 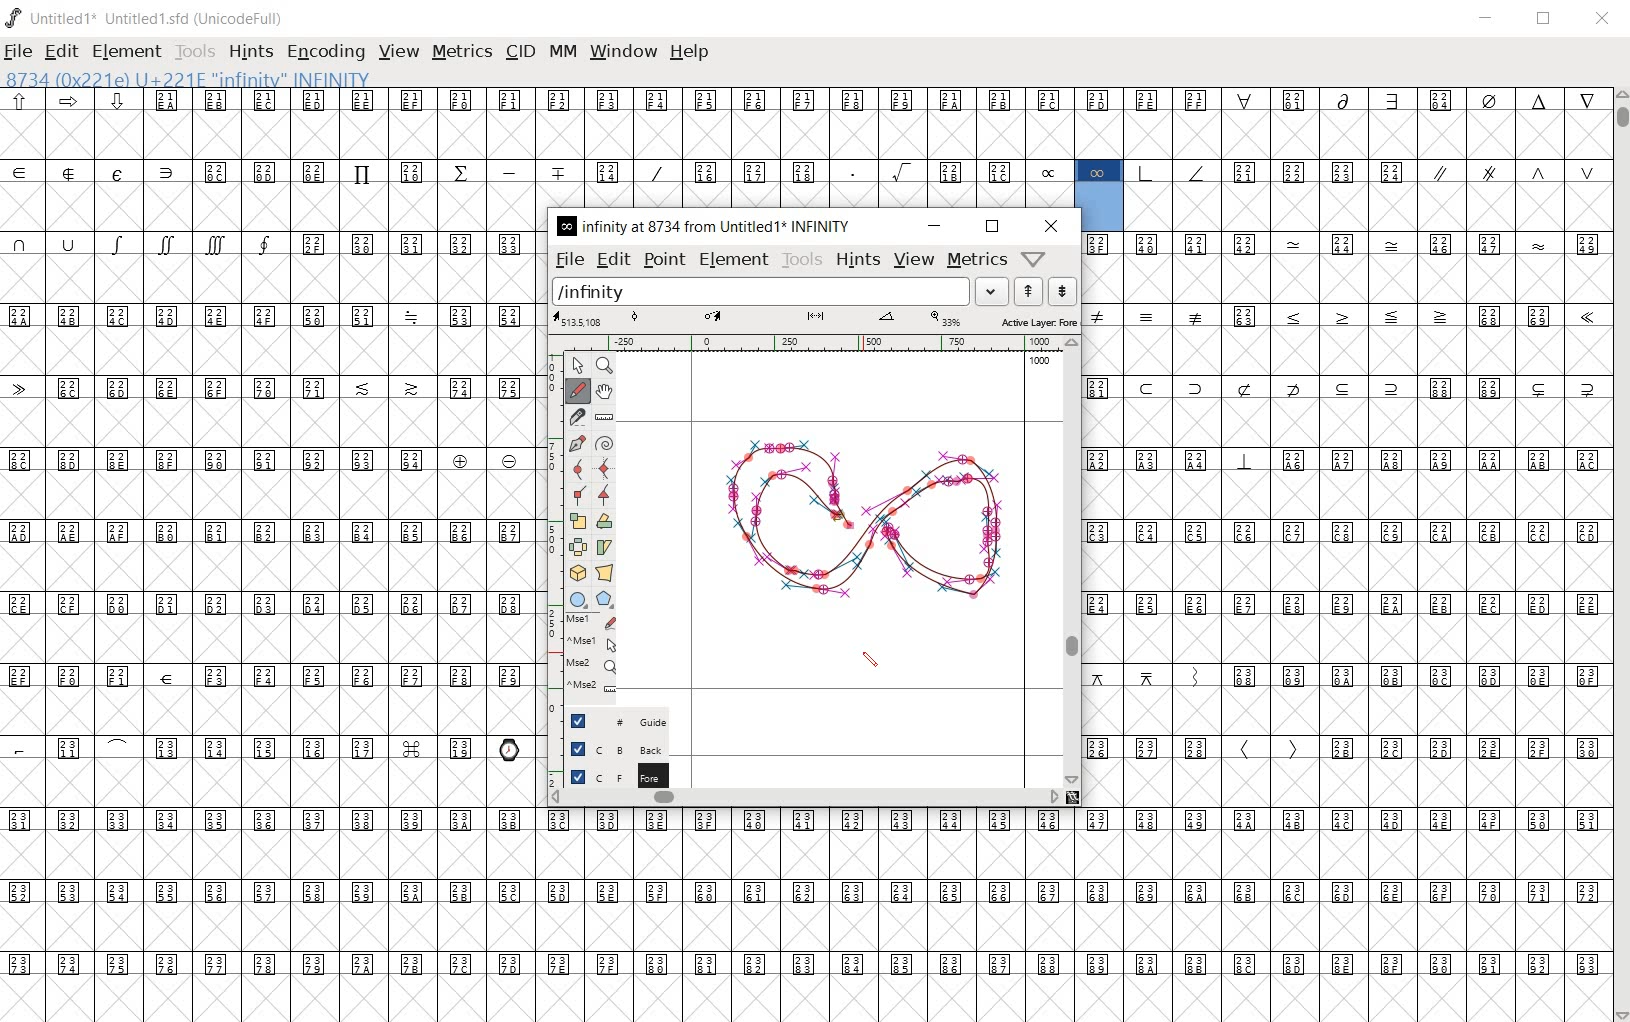 What do you see at coordinates (1345, 710) in the screenshot?
I see `empty glyph slot` at bounding box center [1345, 710].